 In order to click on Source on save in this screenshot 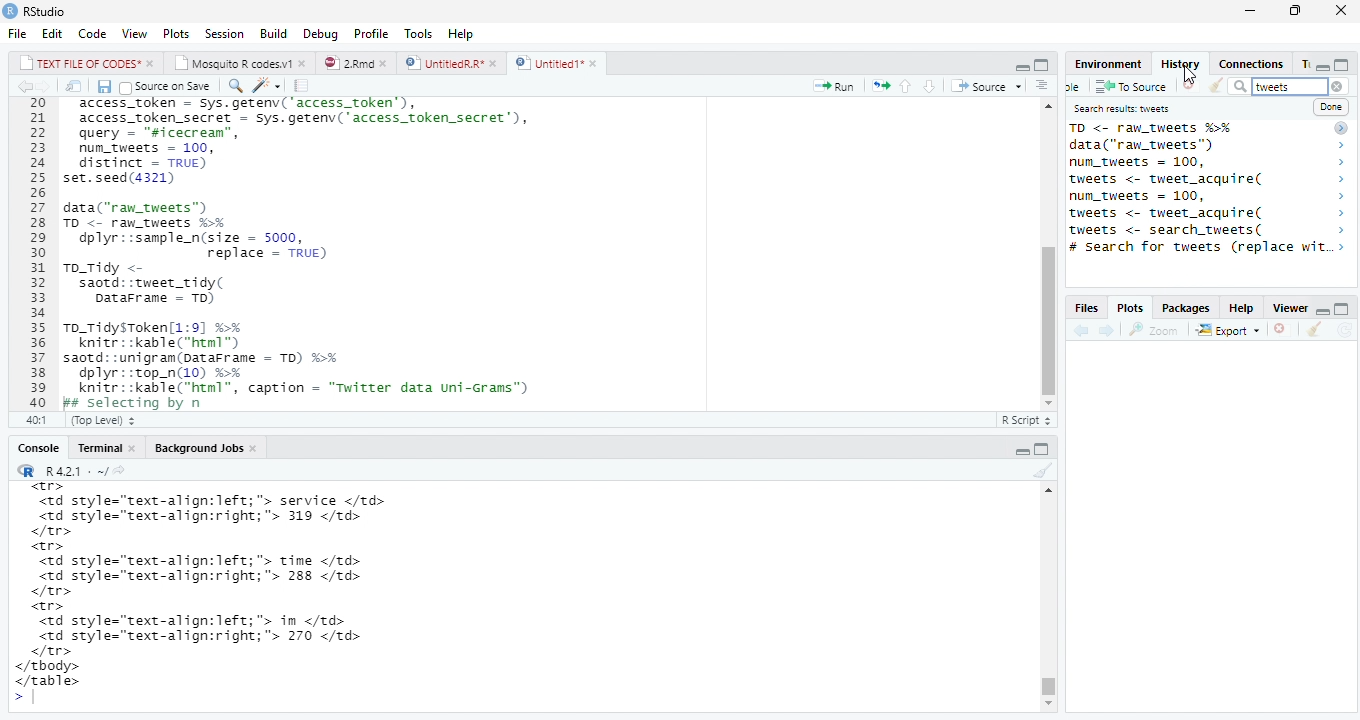, I will do `click(171, 86)`.